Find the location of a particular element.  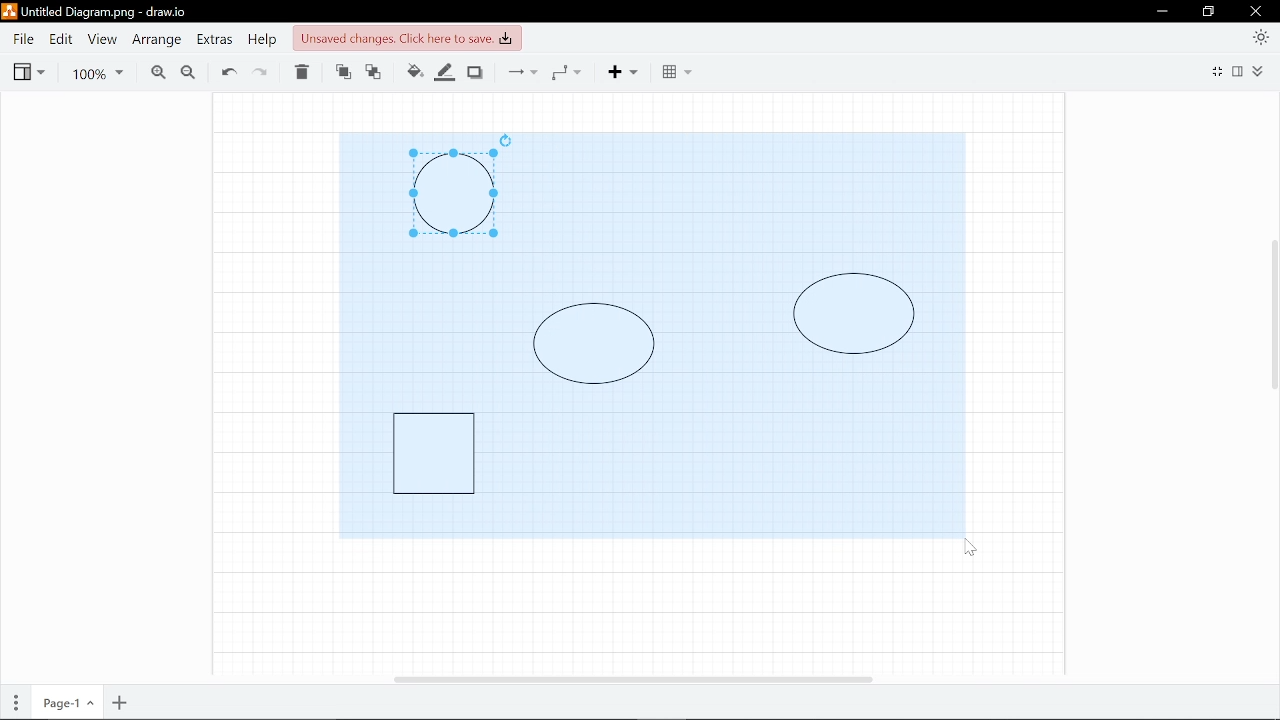

Vertical scrollbar is located at coordinates (1272, 319).